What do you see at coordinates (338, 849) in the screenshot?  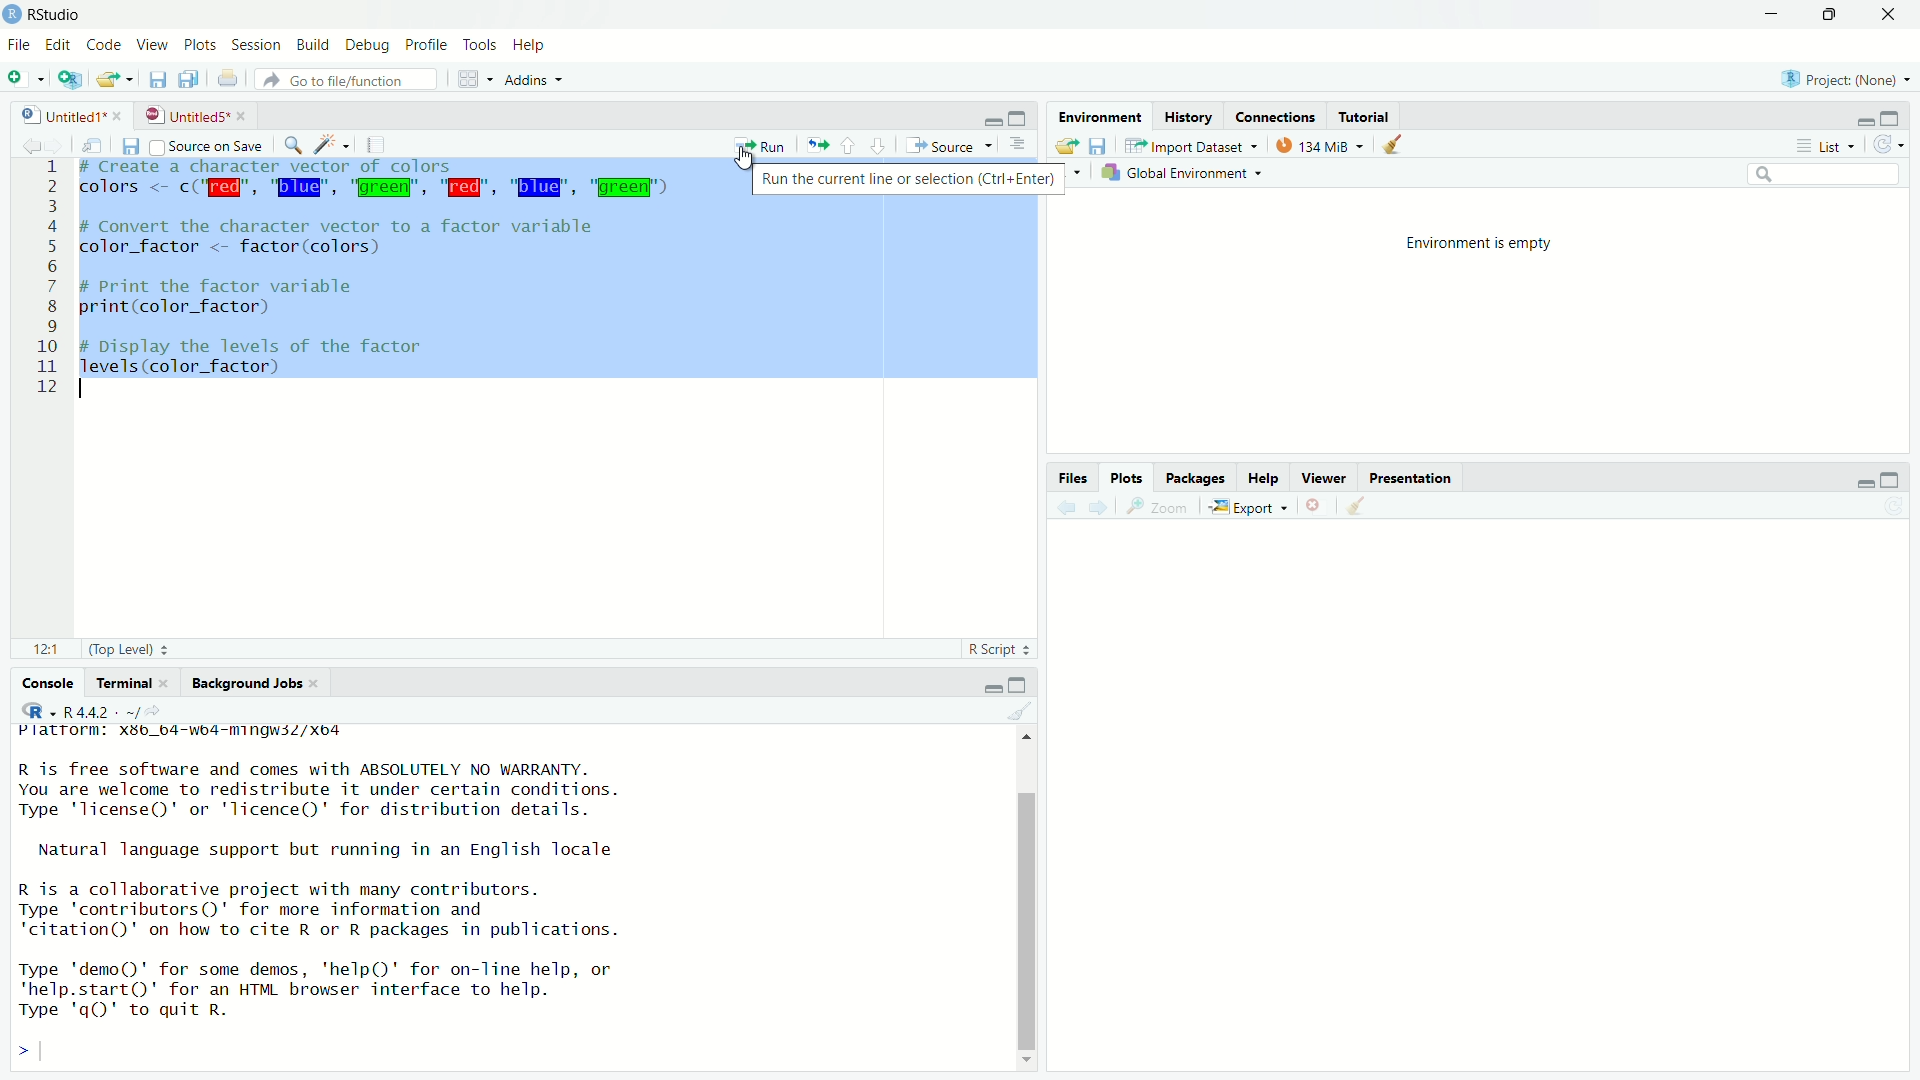 I see `Natural language support but running in an English locale` at bounding box center [338, 849].